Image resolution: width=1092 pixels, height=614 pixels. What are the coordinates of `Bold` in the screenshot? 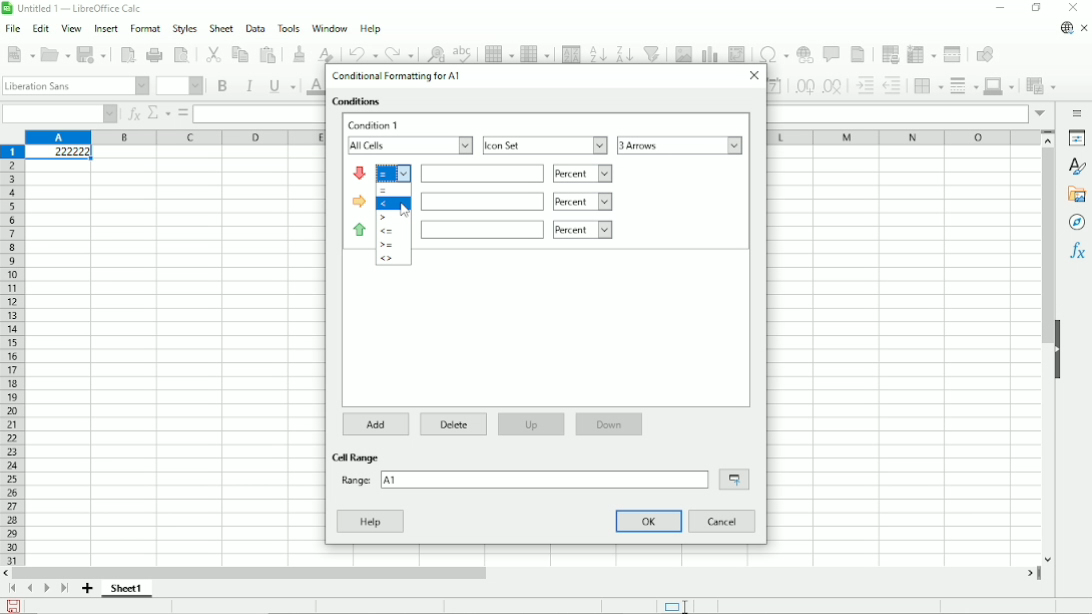 It's located at (221, 85).